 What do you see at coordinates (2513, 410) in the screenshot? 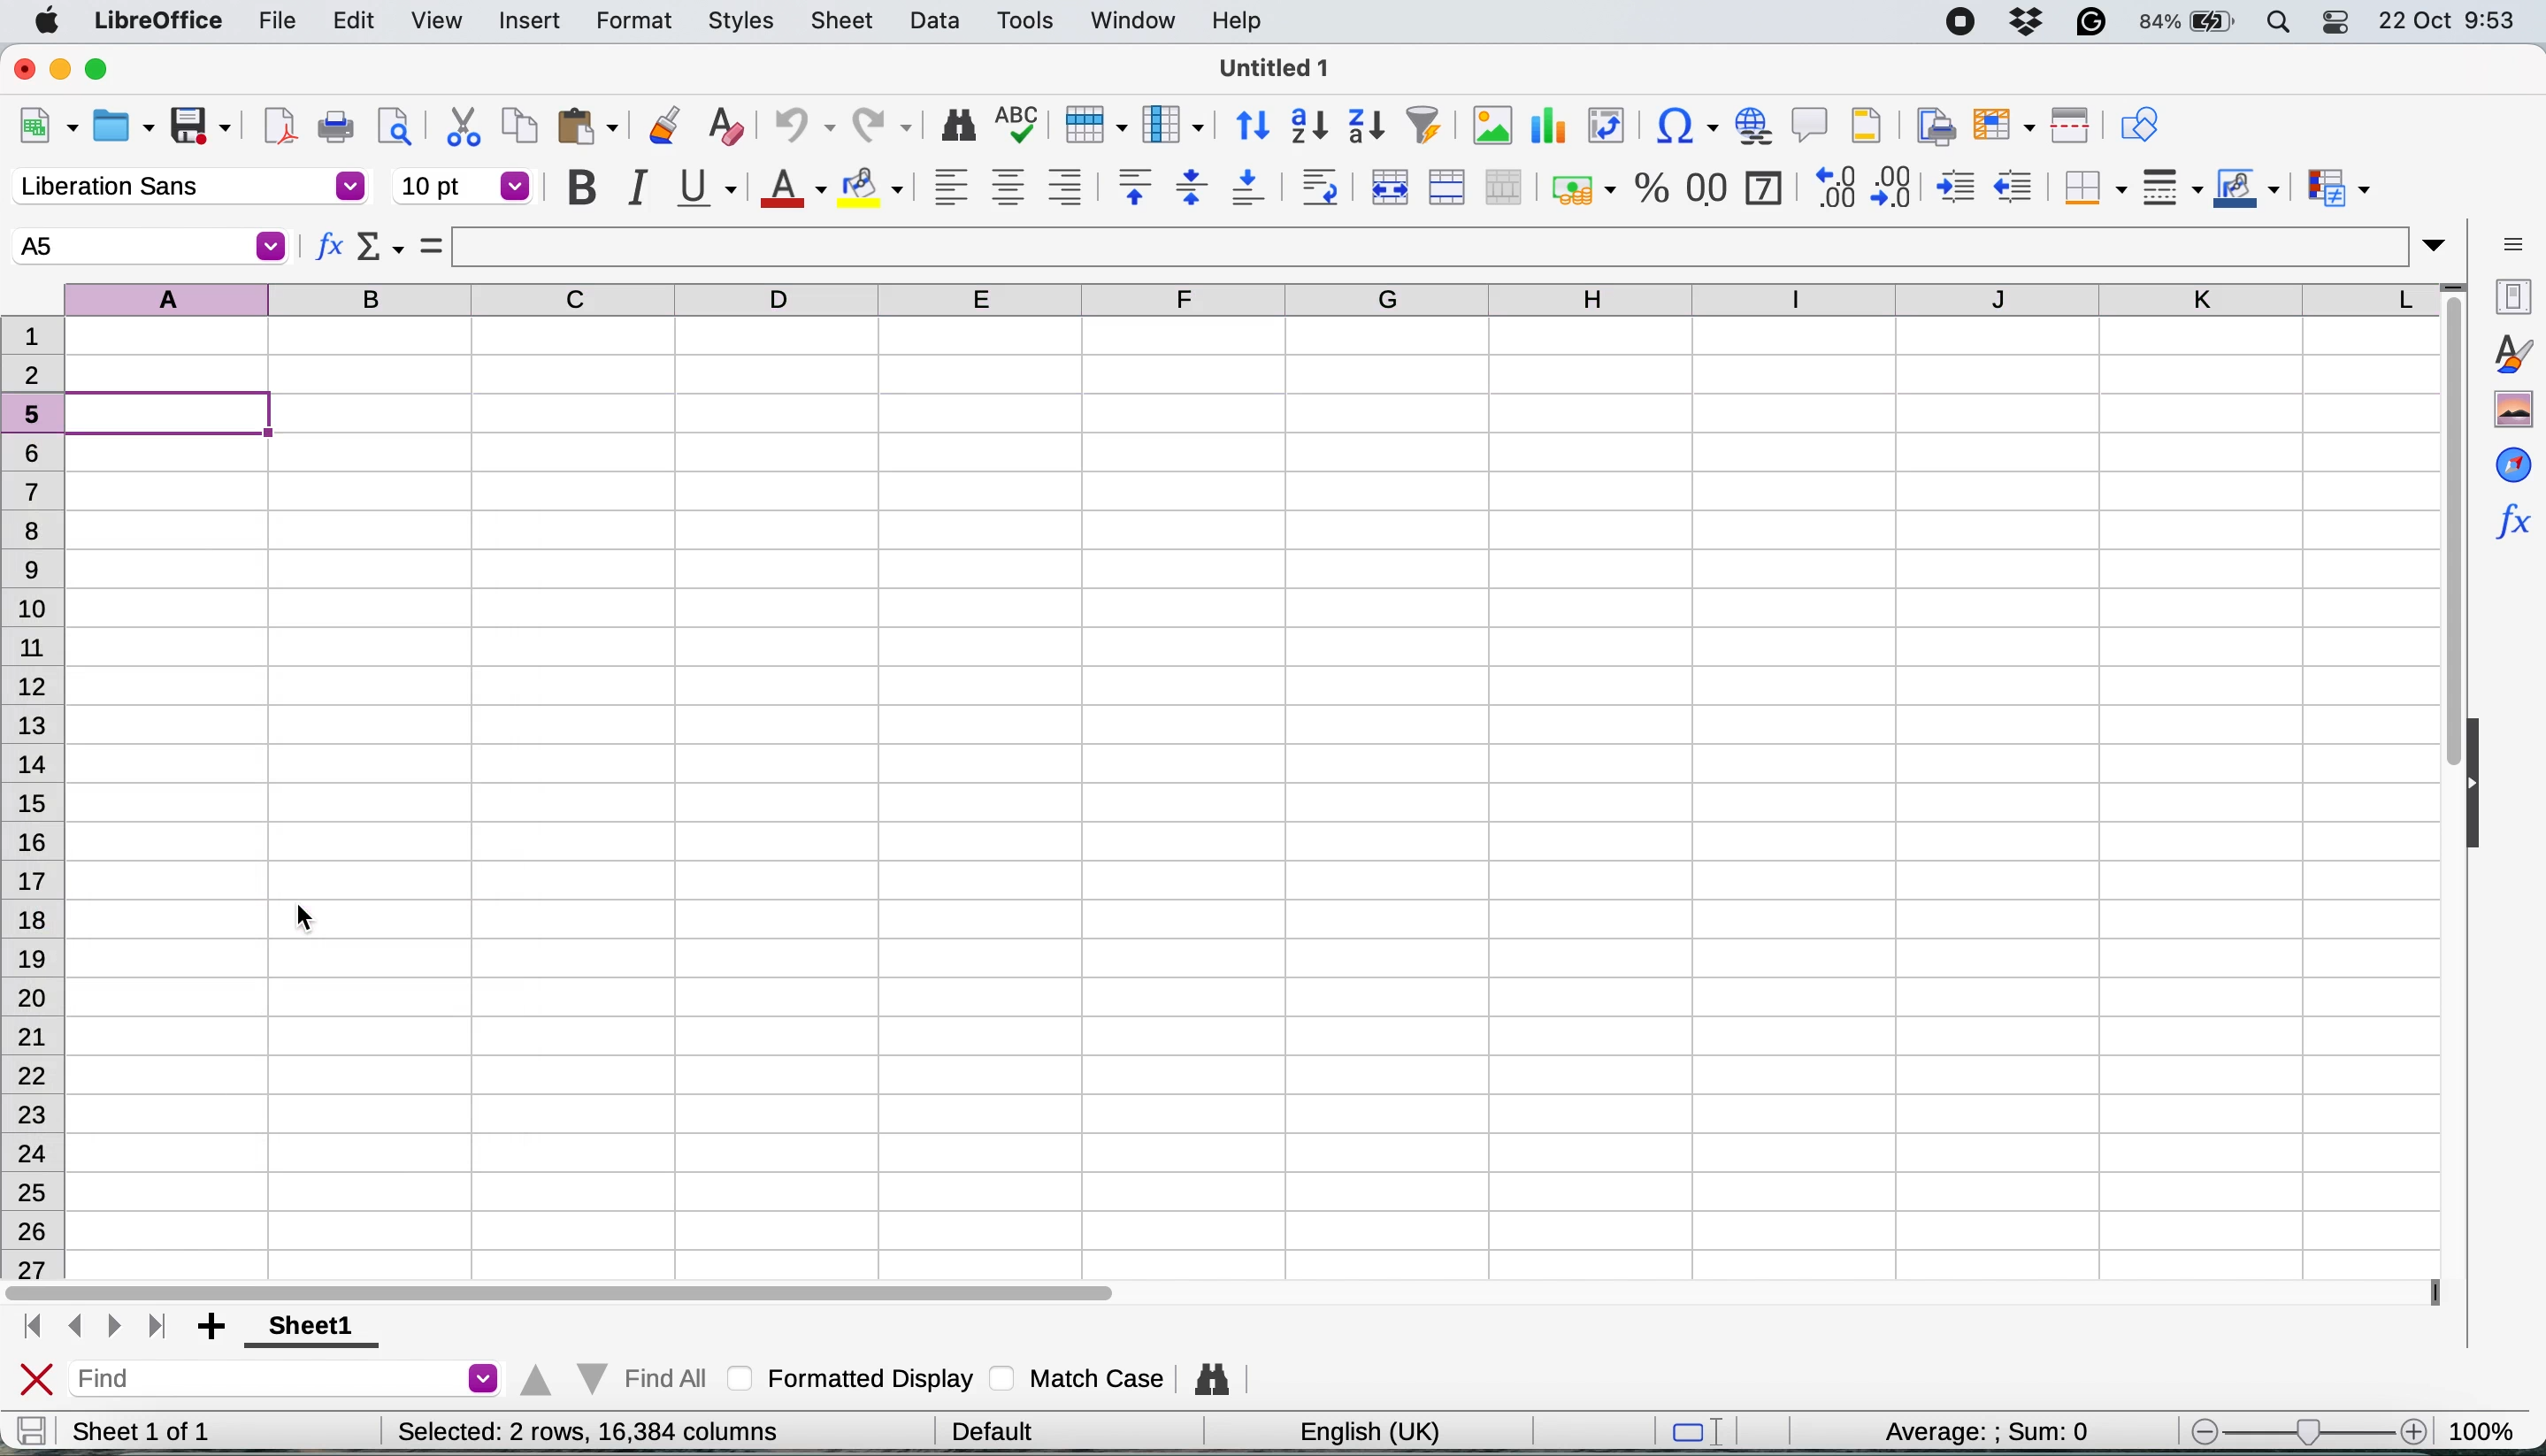
I see `gallery` at bounding box center [2513, 410].